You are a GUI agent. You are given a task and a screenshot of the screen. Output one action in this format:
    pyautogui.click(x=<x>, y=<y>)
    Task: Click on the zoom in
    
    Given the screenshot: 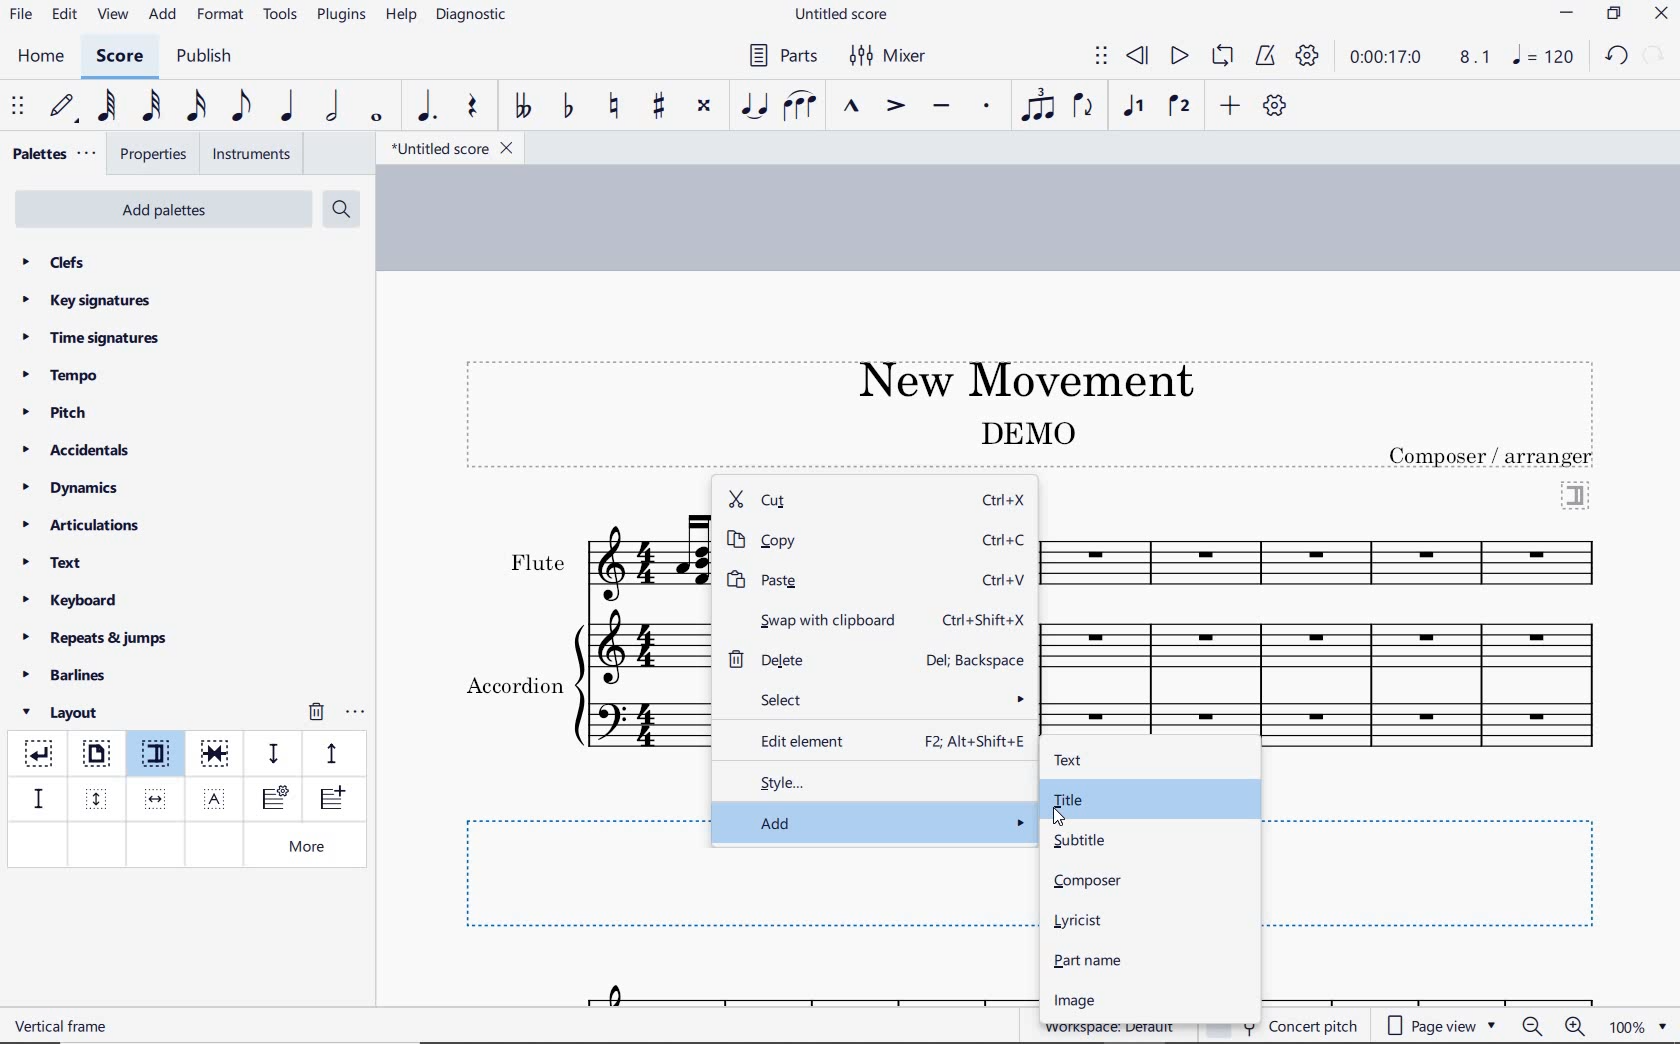 What is the action you would take?
    pyautogui.click(x=1579, y=1028)
    